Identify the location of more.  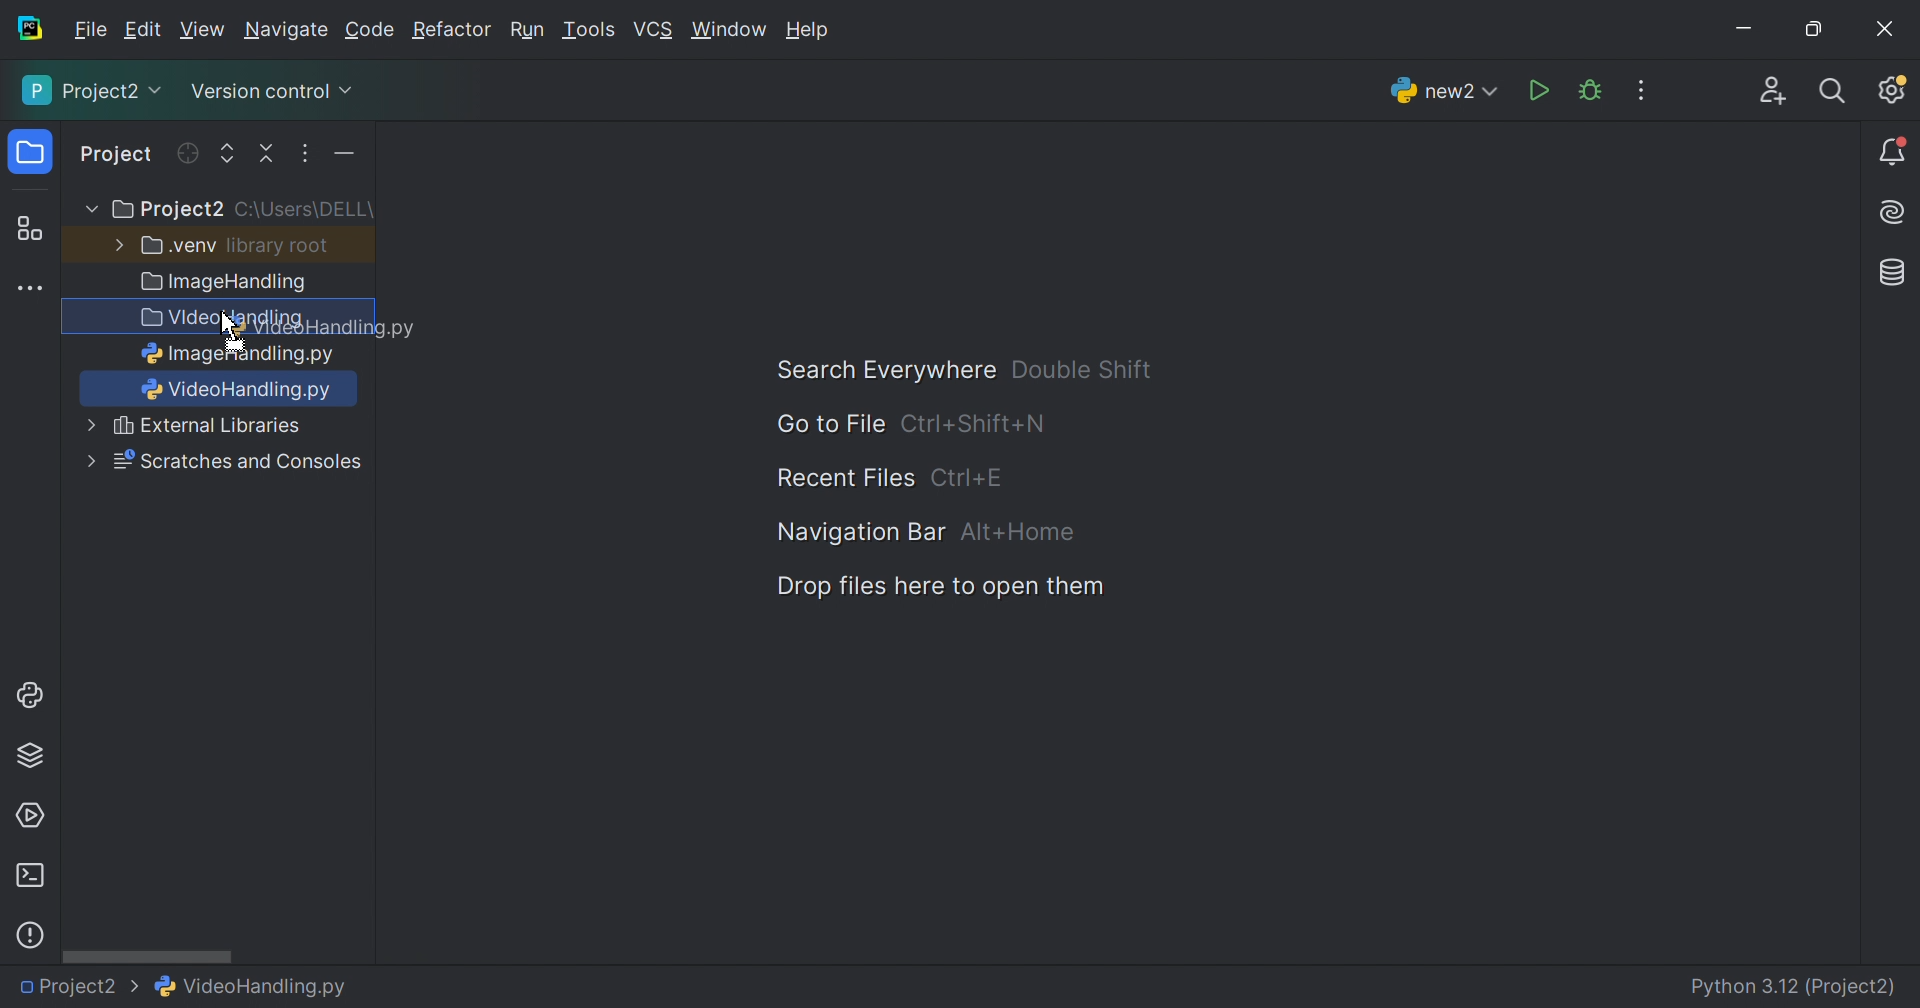
(87, 462).